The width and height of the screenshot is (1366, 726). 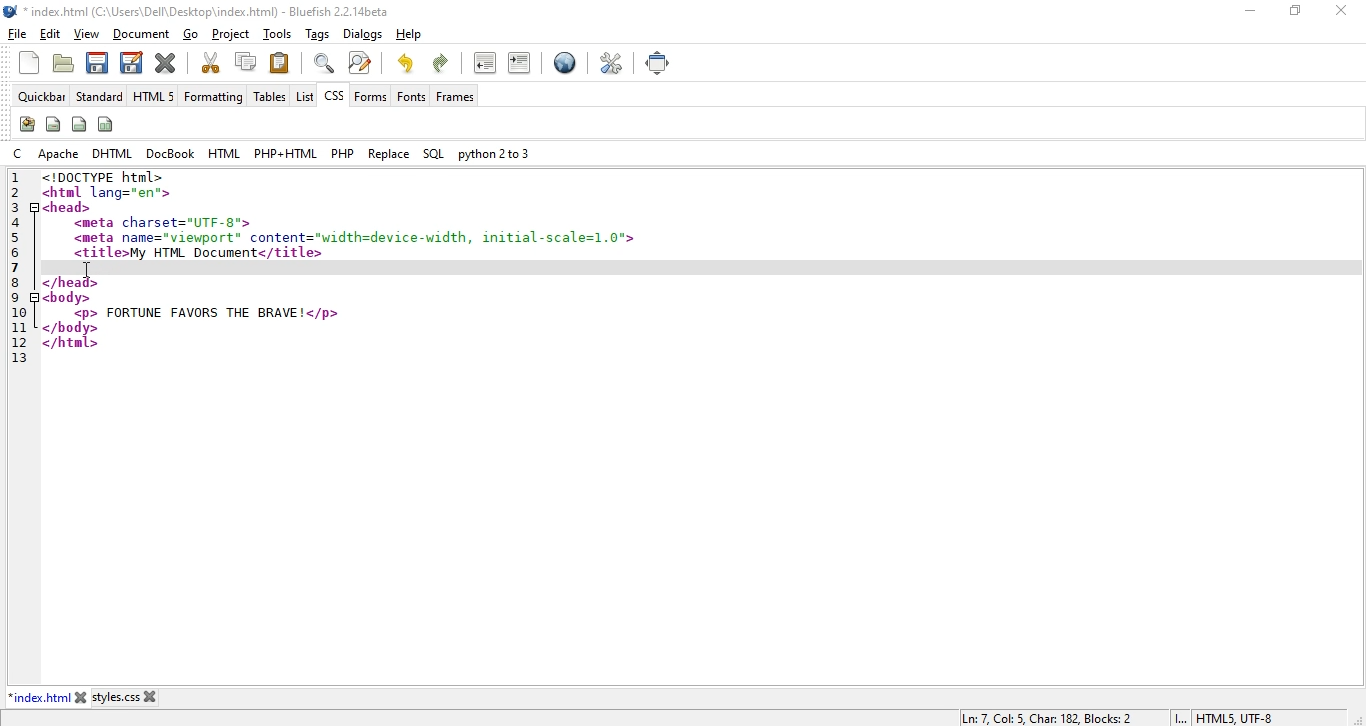 I want to click on file, so click(x=18, y=34).